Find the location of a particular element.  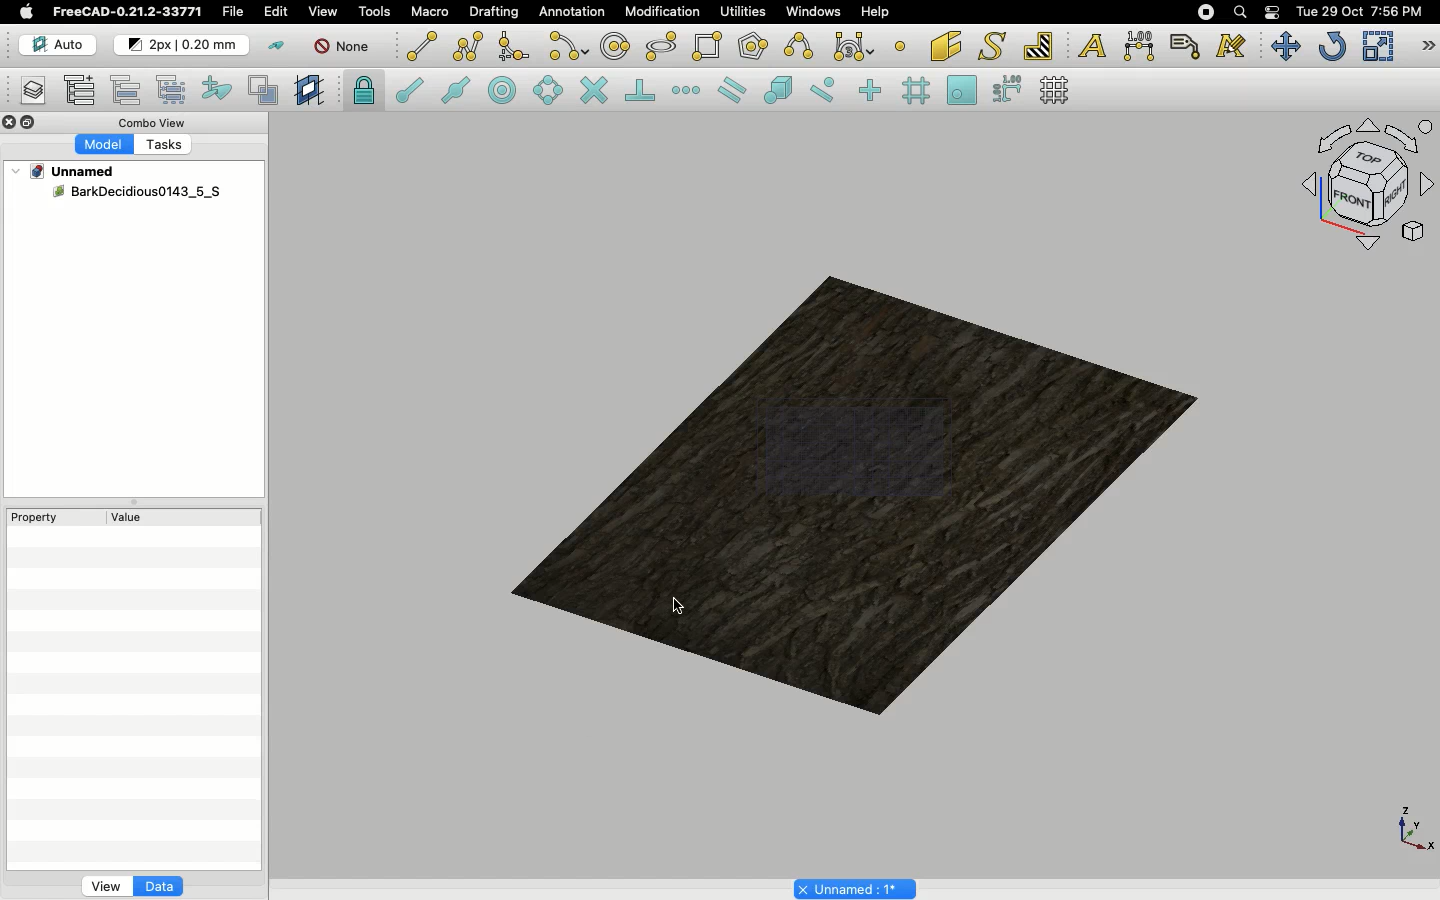

Snap extension is located at coordinates (688, 91).